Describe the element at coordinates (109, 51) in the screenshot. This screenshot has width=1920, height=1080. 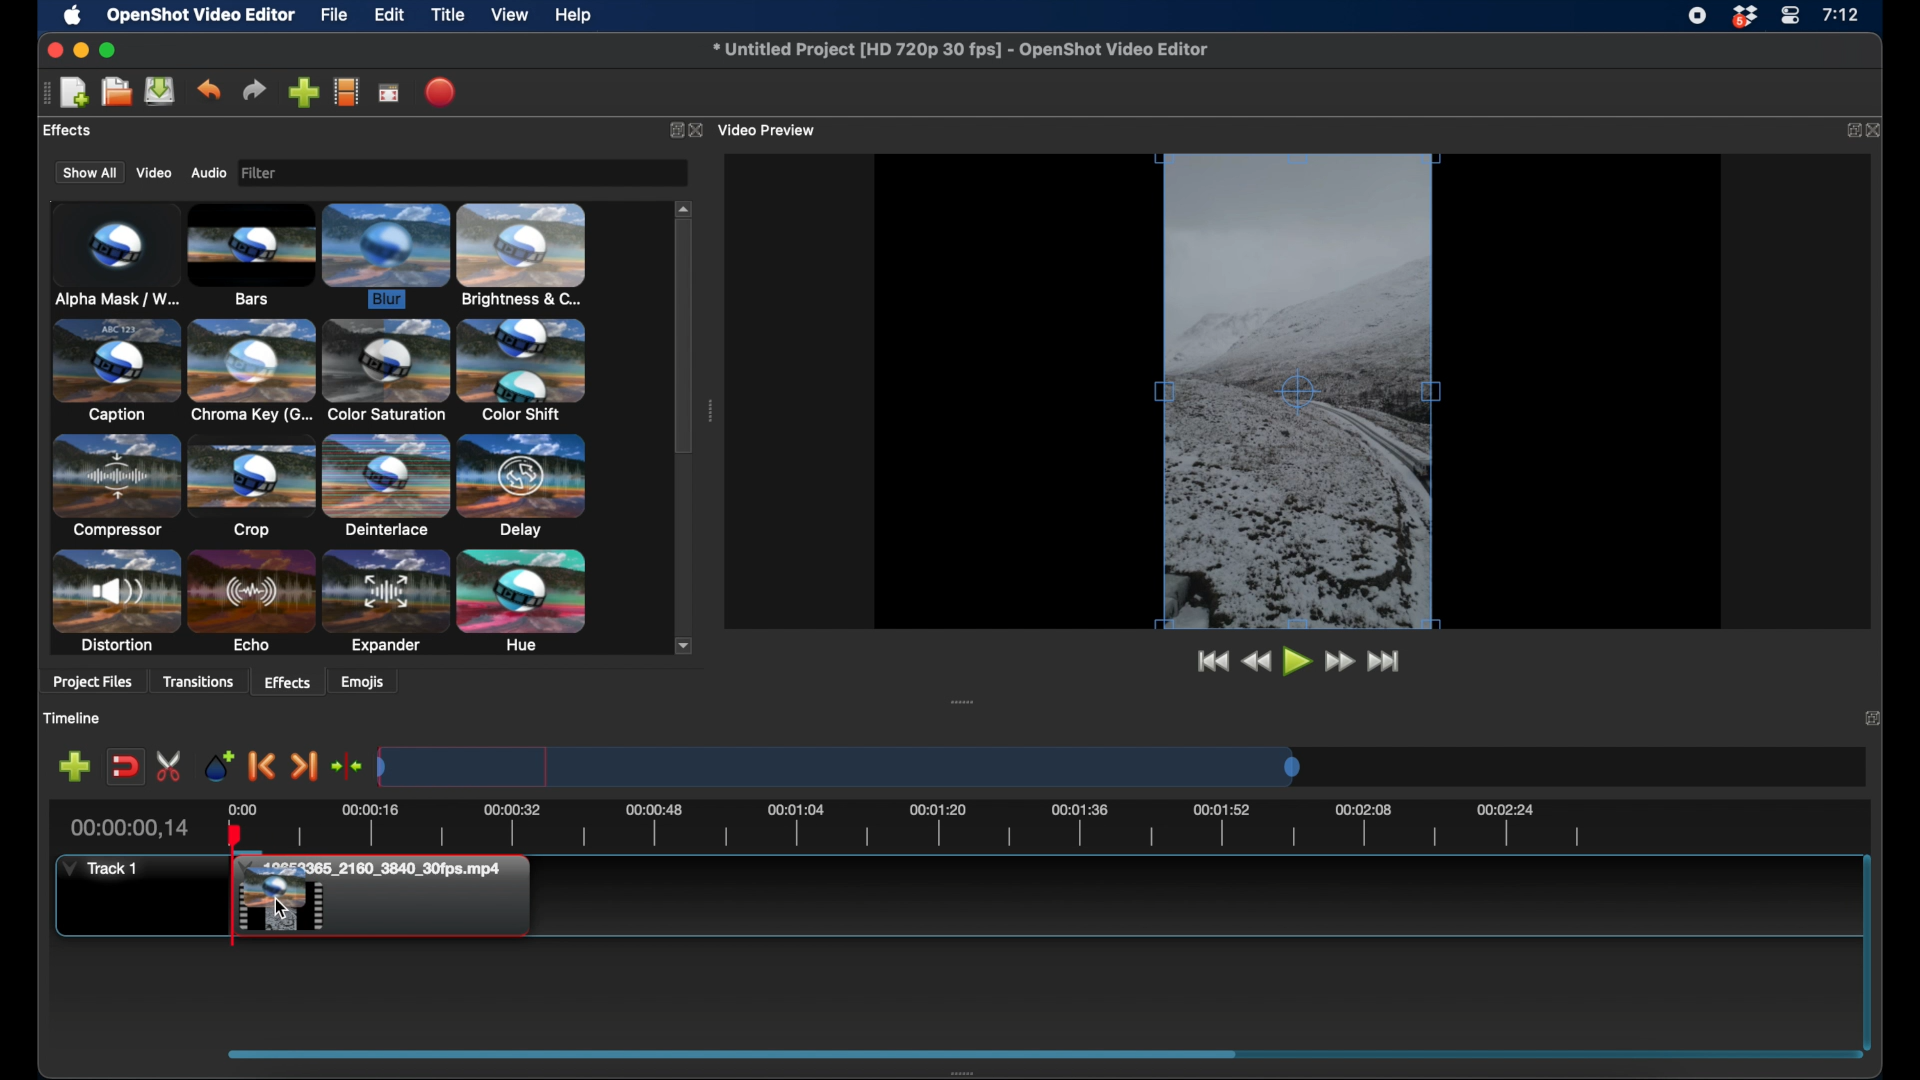
I see `maximize` at that location.